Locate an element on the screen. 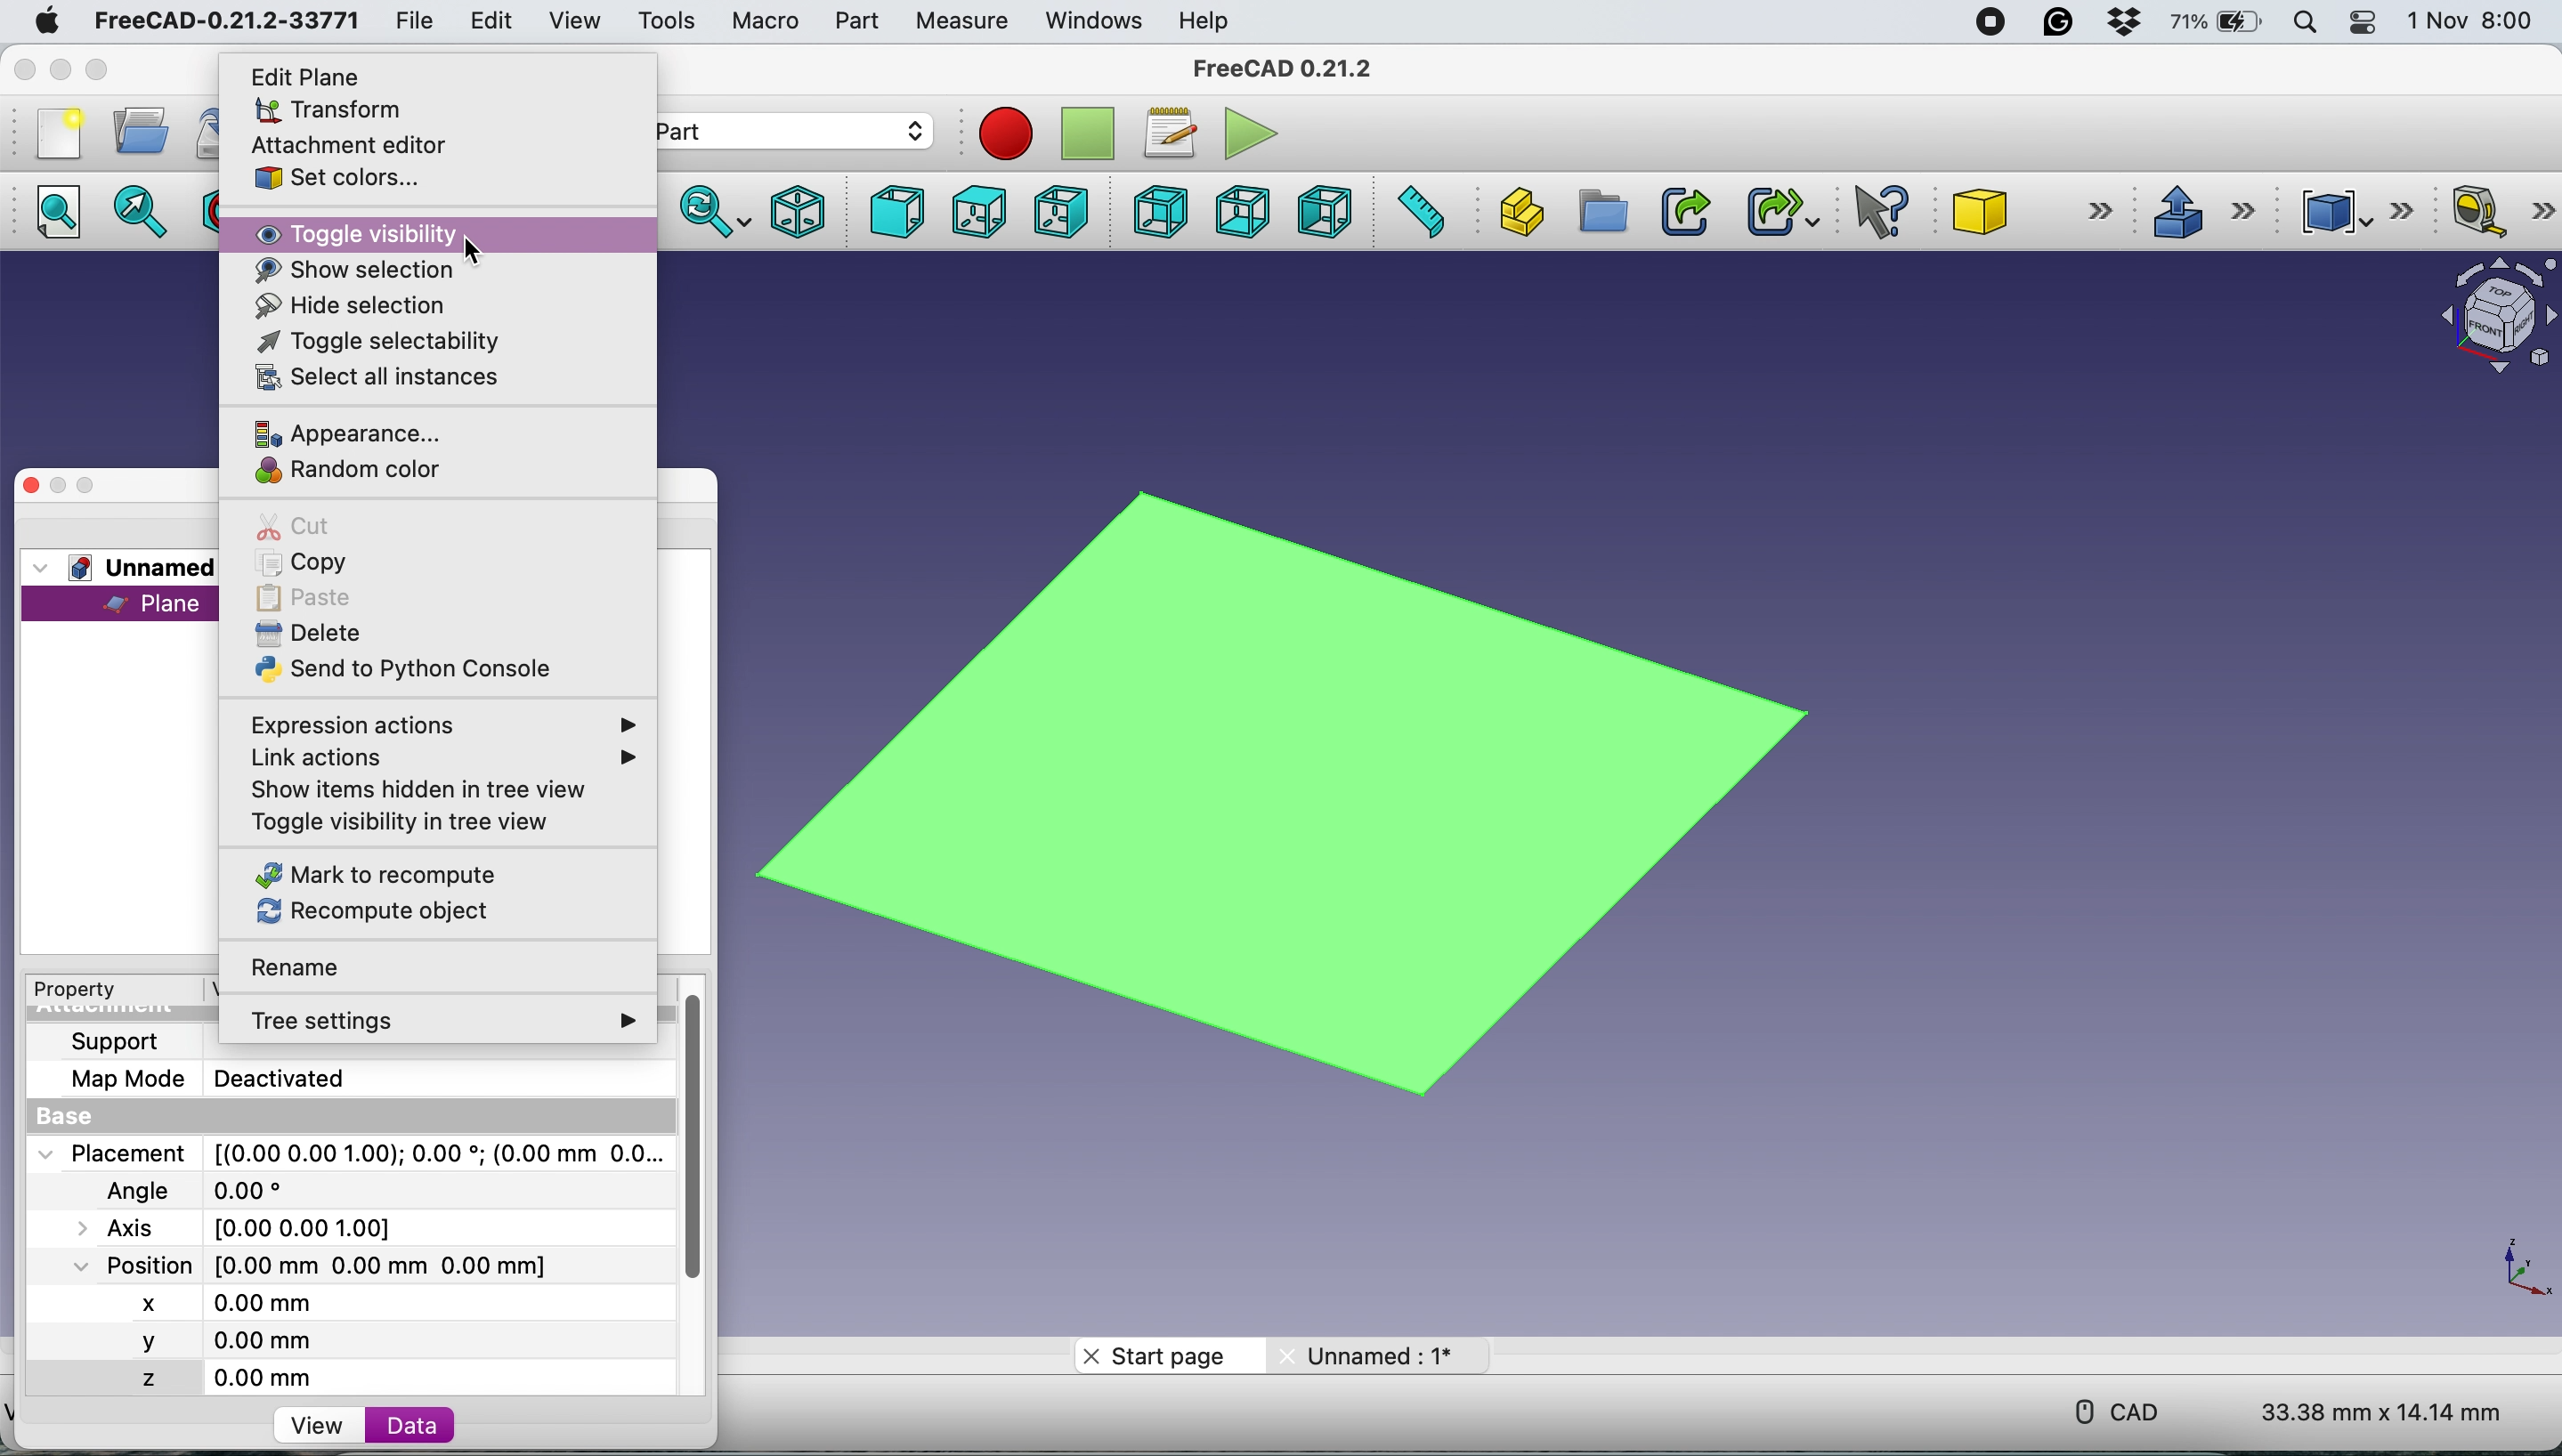 This screenshot has width=2562, height=1456. 1 Nov 8:00 is located at coordinates (2471, 24).